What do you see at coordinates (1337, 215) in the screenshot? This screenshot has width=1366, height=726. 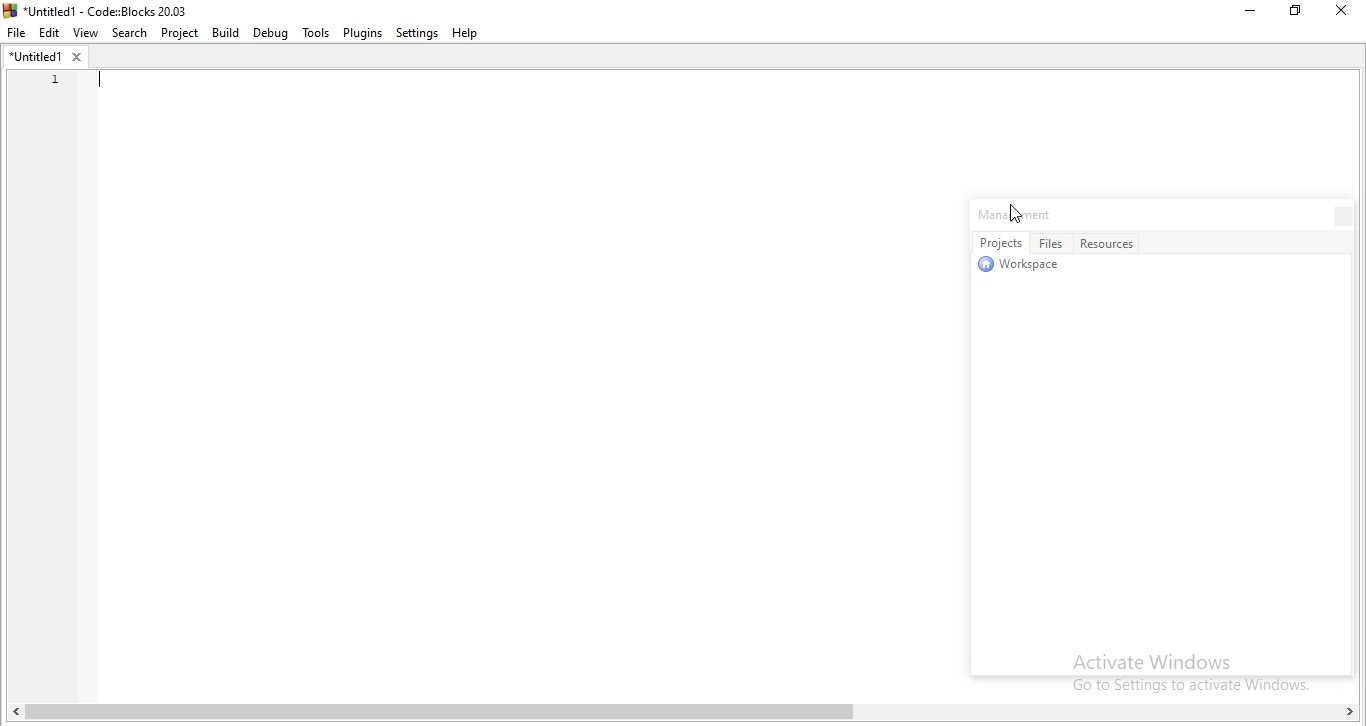 I see `close` at bounding box center [1337, 215].